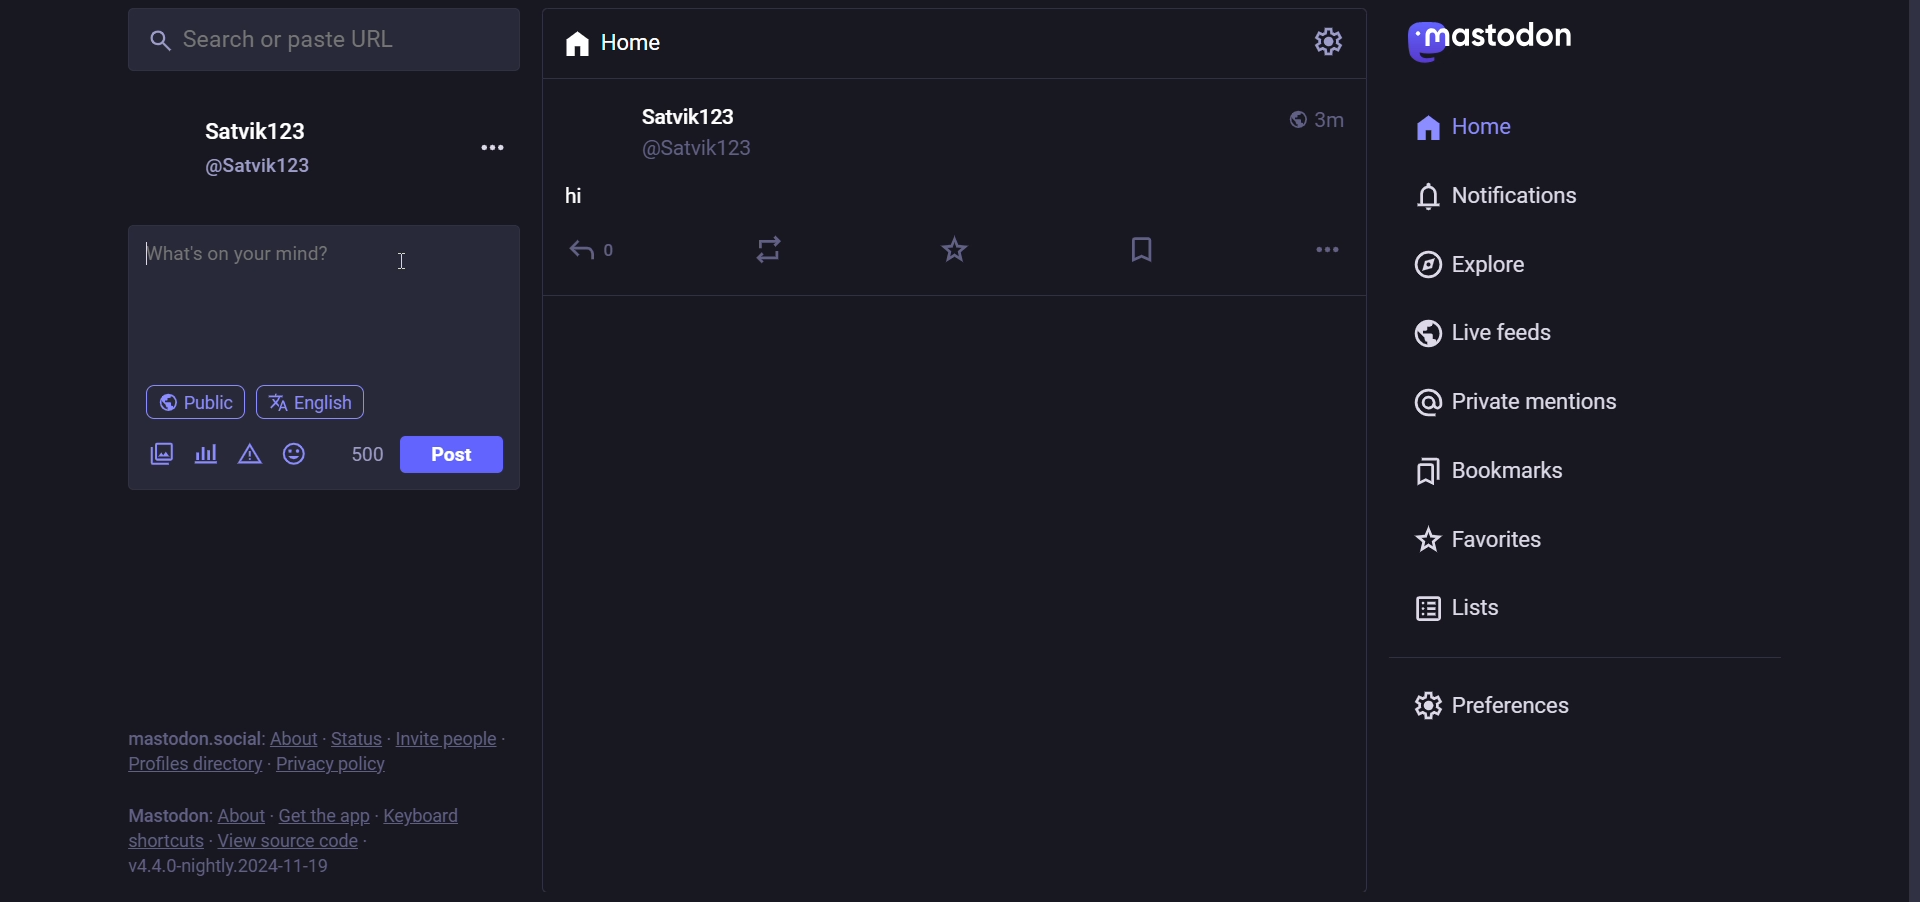  What do you see at coordinates (240, 736) in the screenshot?
I see `social` at bounding box center [240, 736].